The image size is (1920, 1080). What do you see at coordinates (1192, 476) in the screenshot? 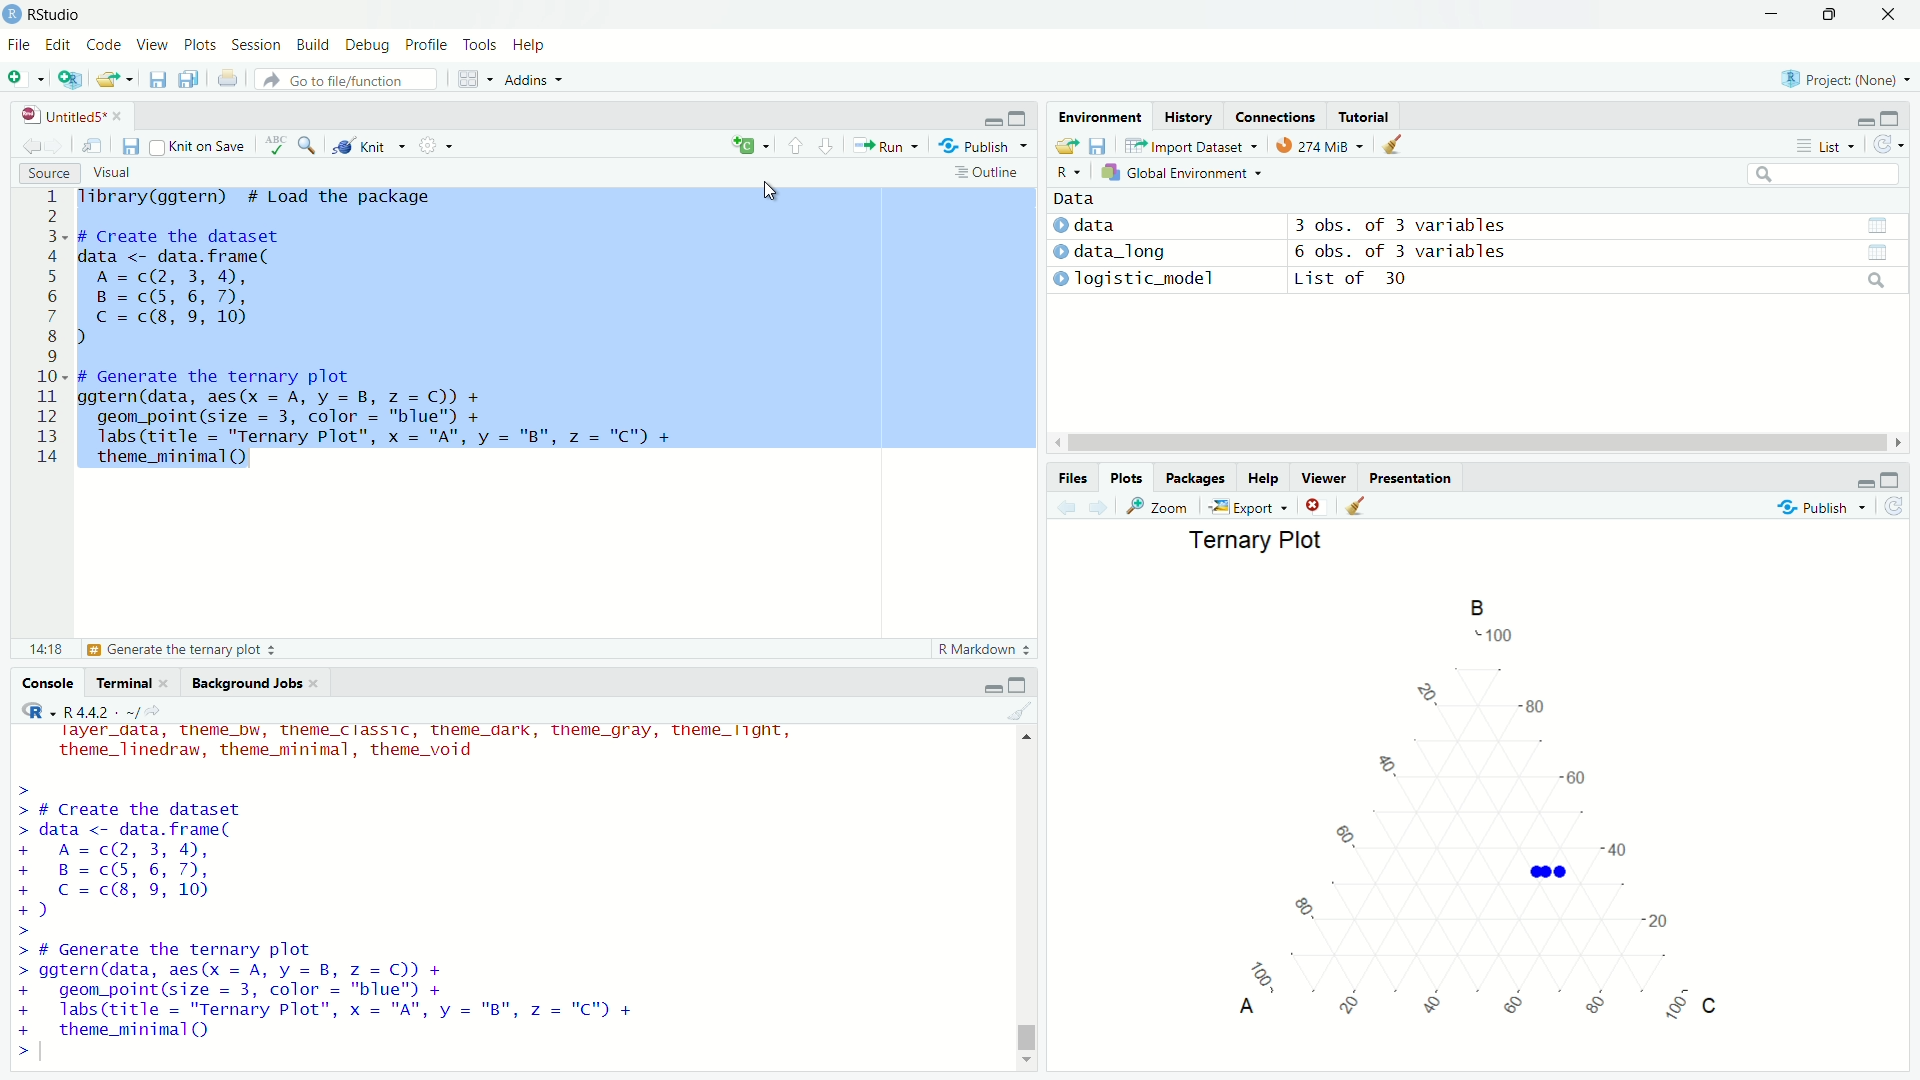
I see `Packages` at bounding box center [1192, 476].